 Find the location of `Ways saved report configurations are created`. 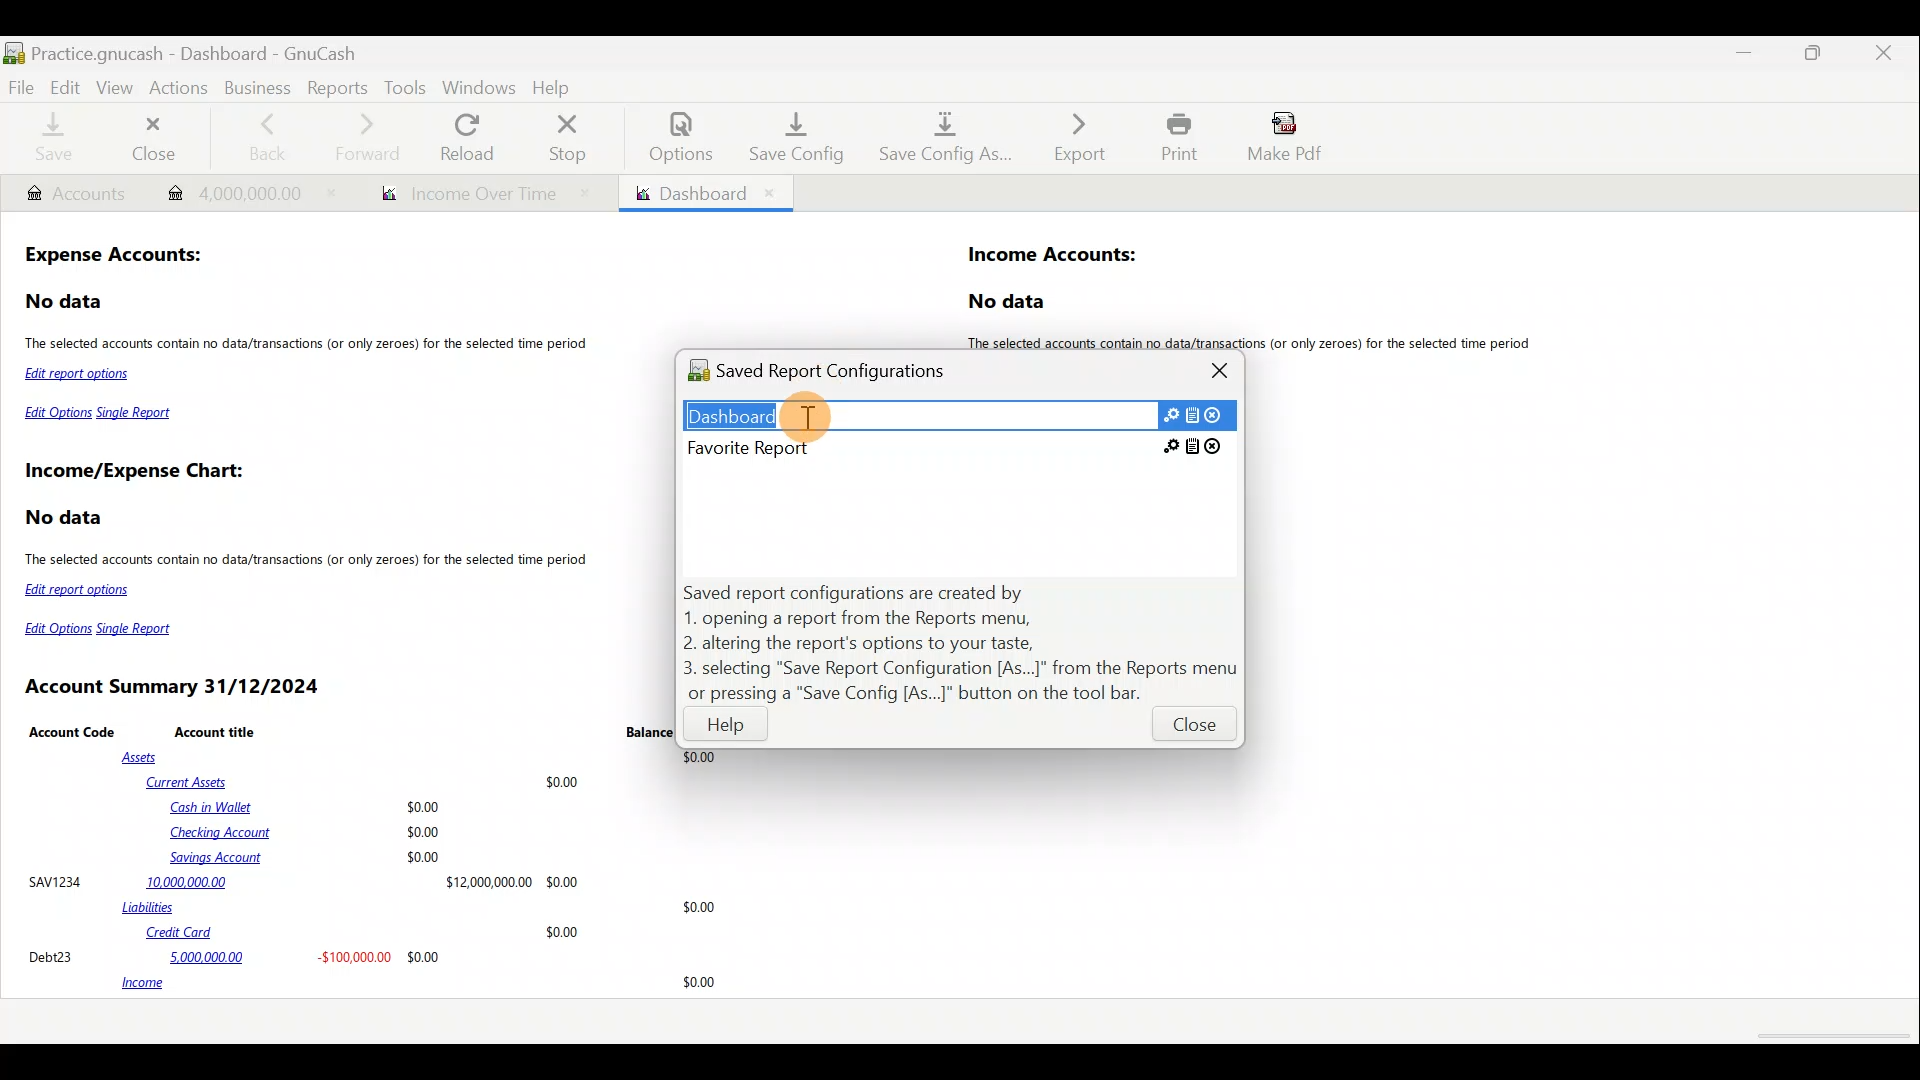

Ways saved report configurations are created is located at coordinates (962, 643).